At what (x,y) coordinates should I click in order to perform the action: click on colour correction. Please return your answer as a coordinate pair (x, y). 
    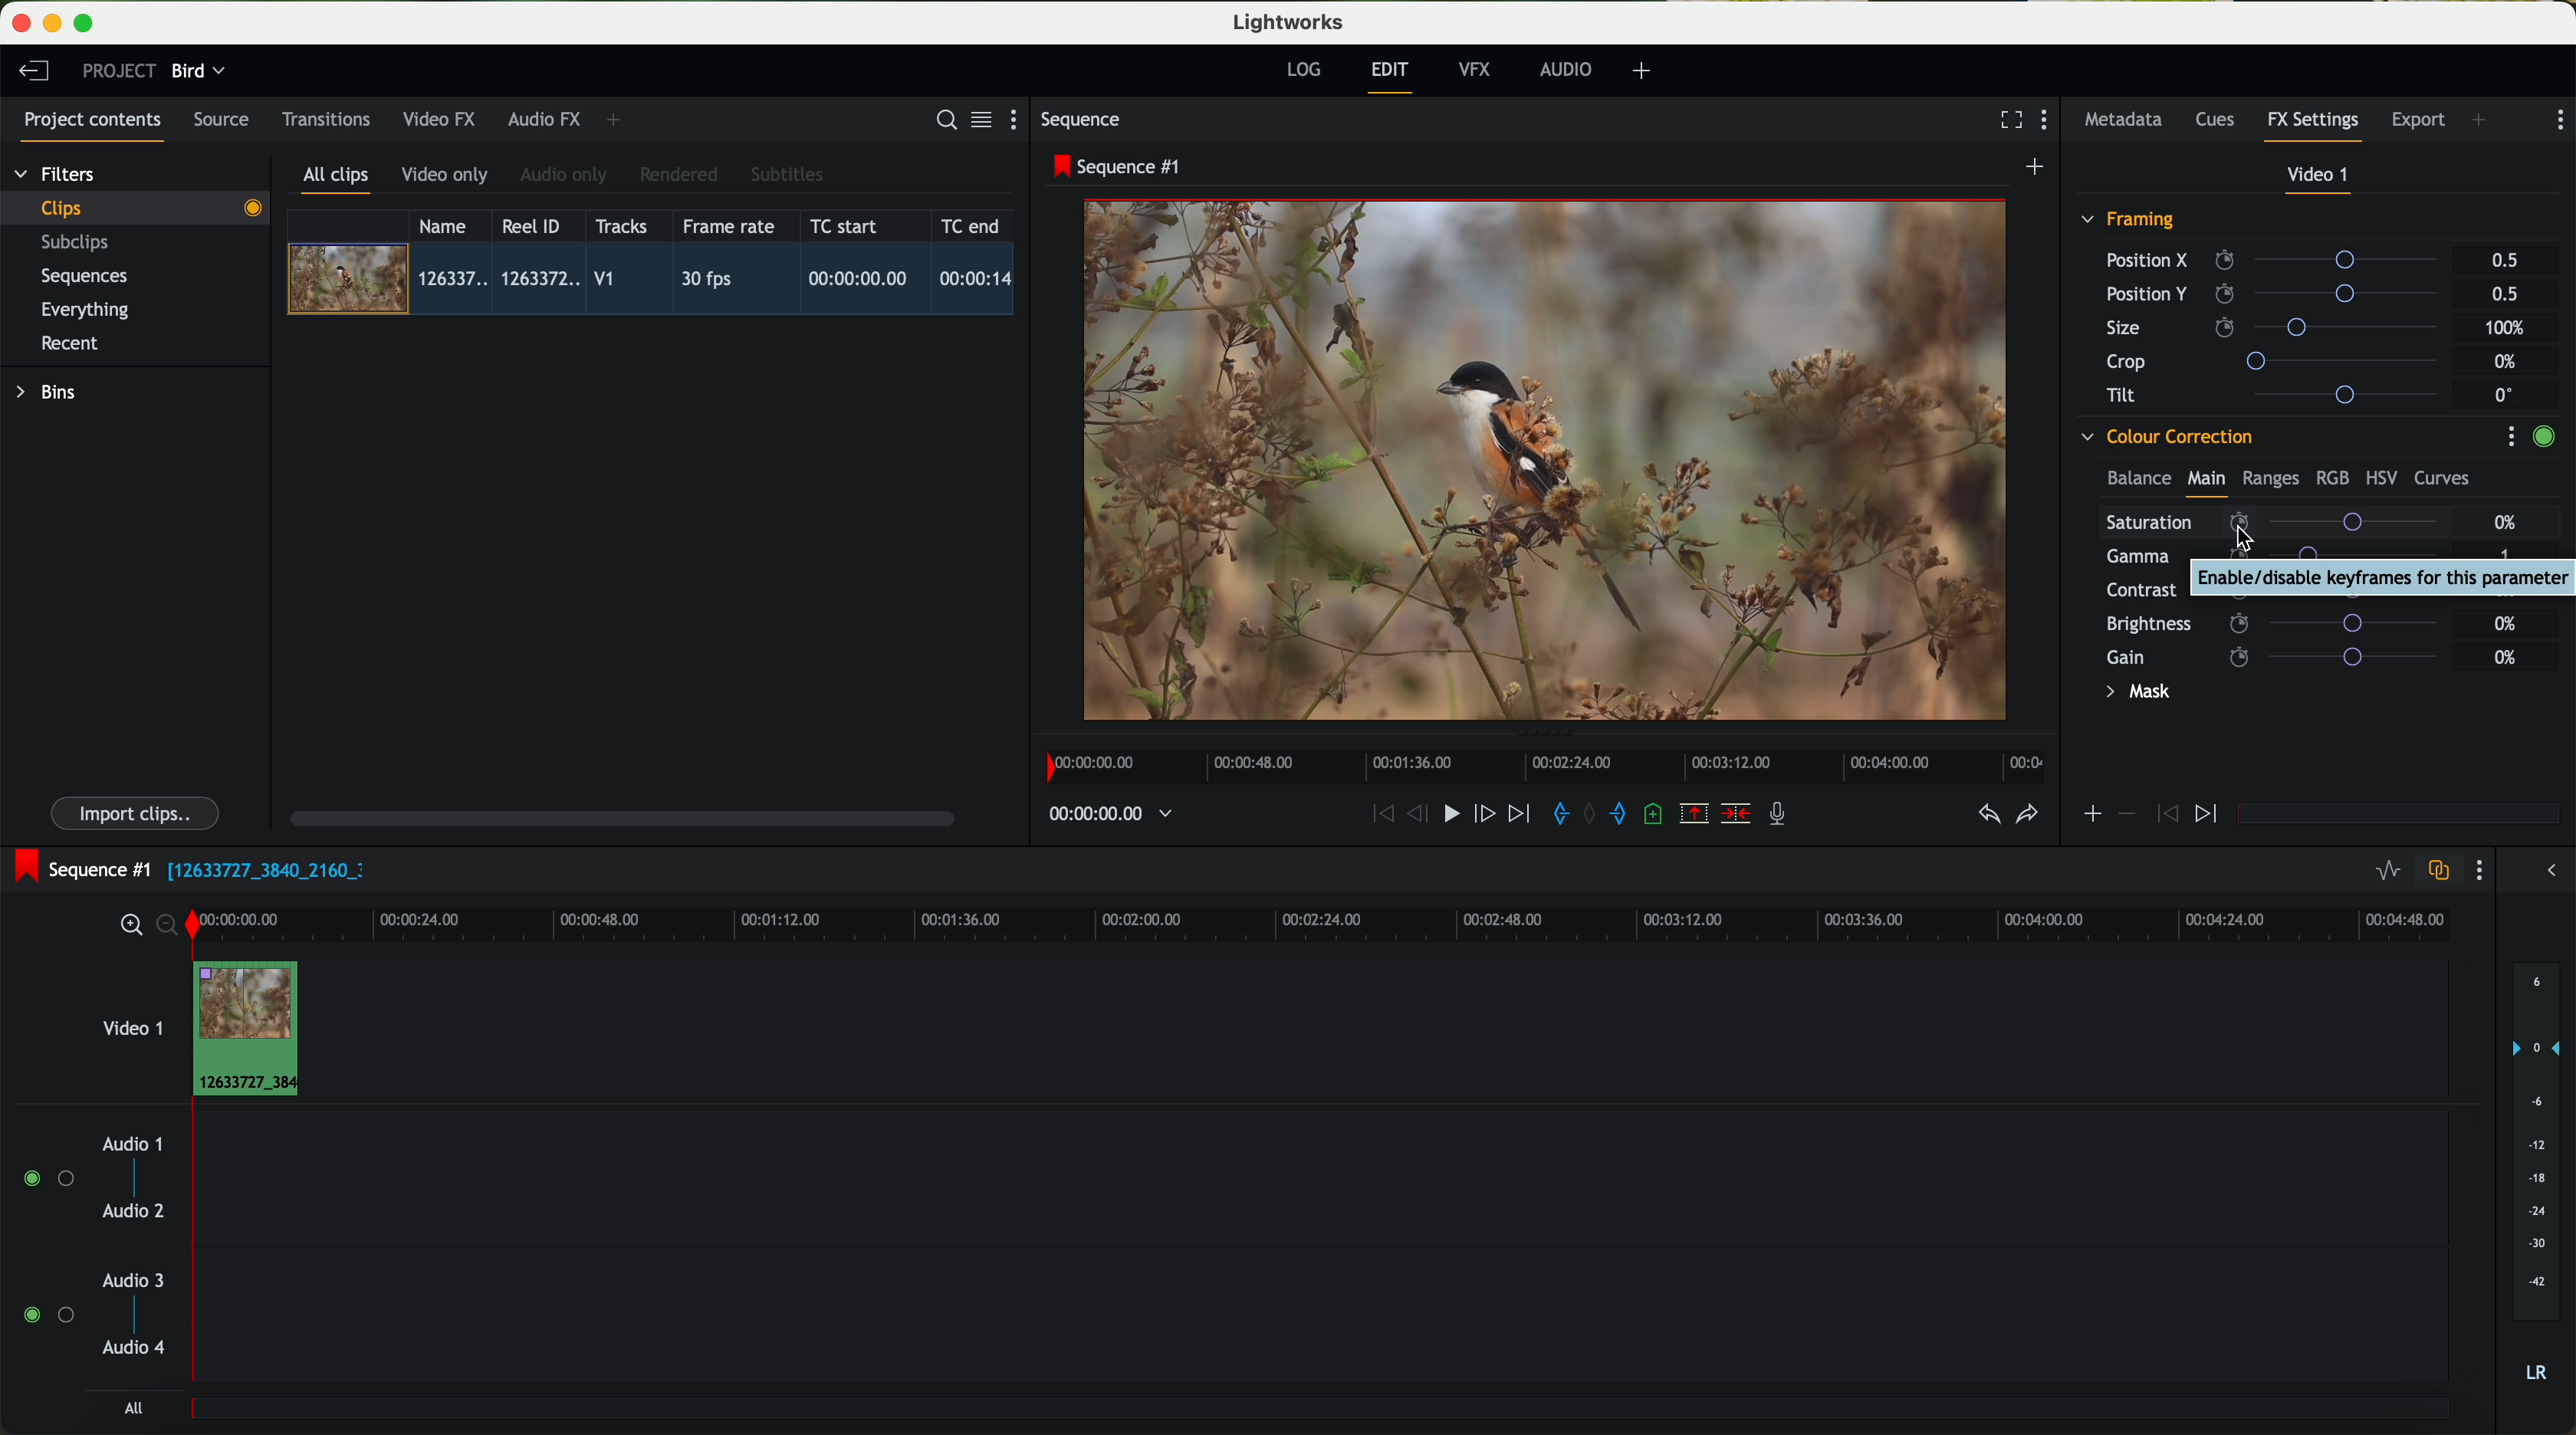
    Looking at the image, I should click on (2165, 437).